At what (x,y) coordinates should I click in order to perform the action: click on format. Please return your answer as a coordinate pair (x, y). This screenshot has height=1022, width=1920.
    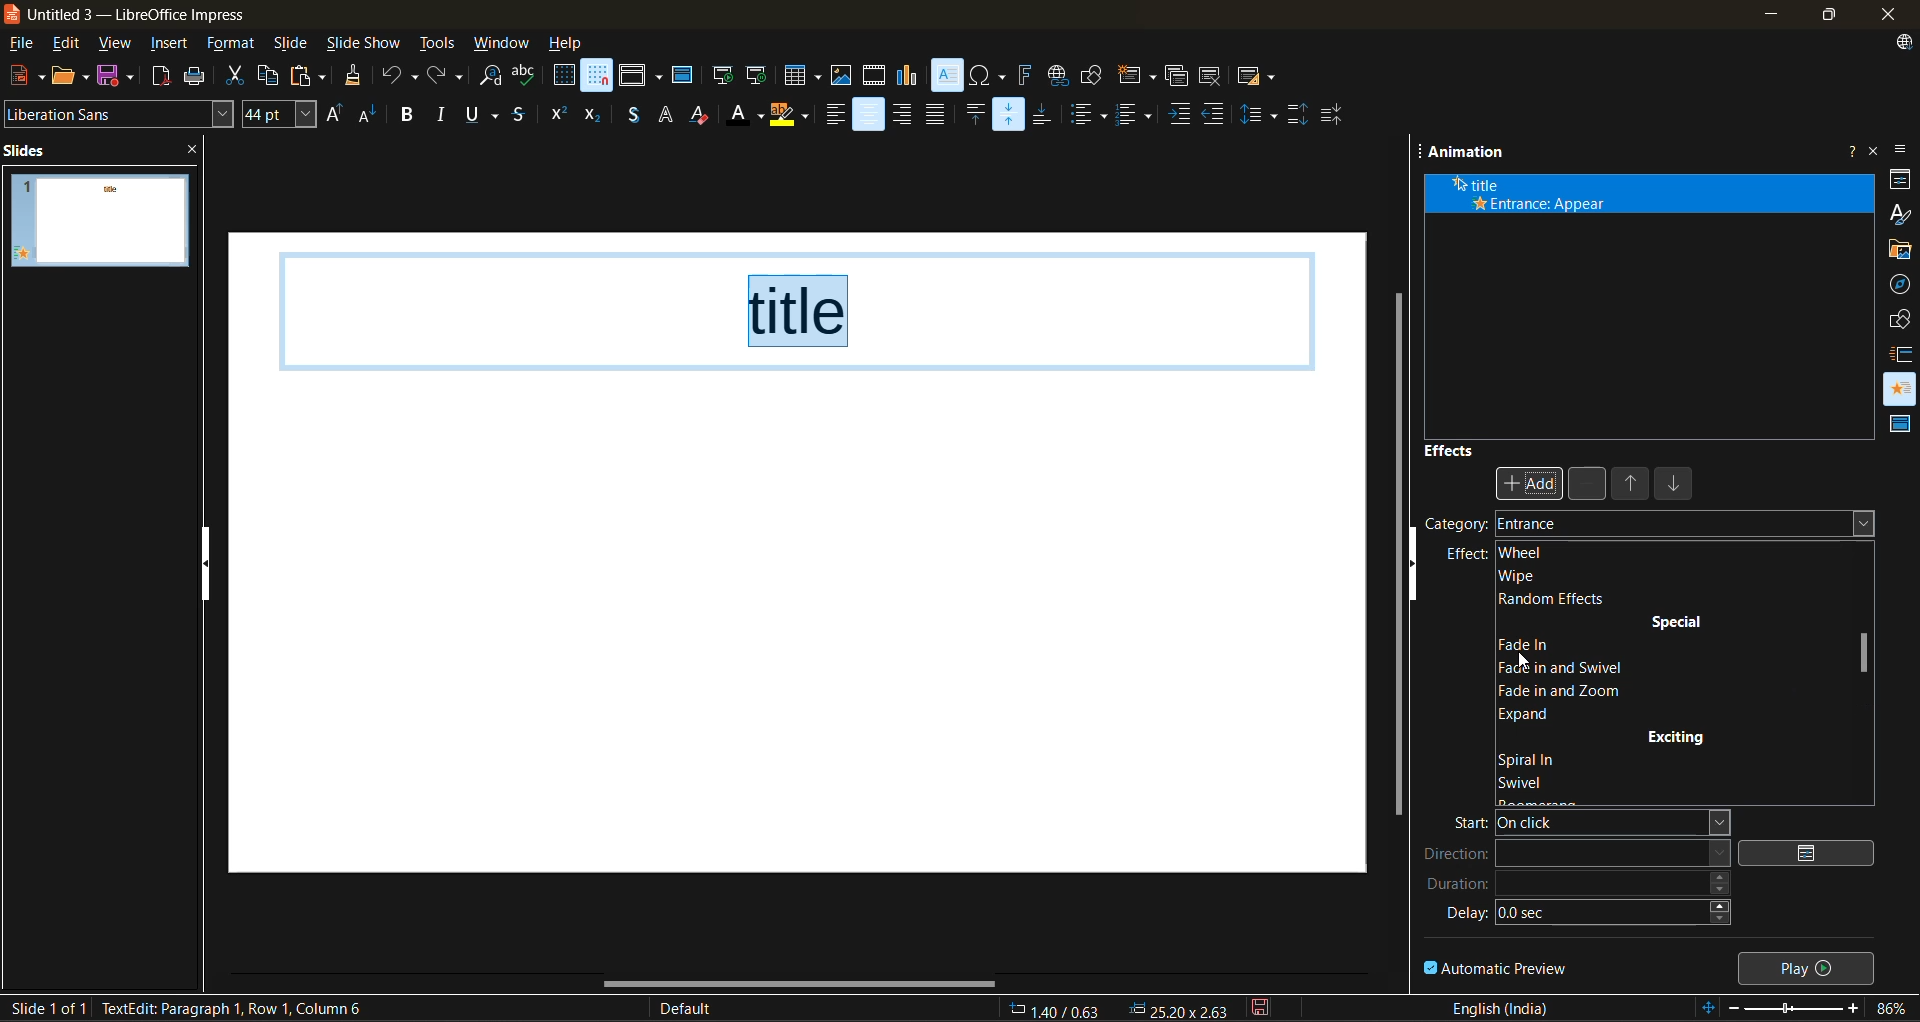
    Looking at the image, I should click on (231, 46).